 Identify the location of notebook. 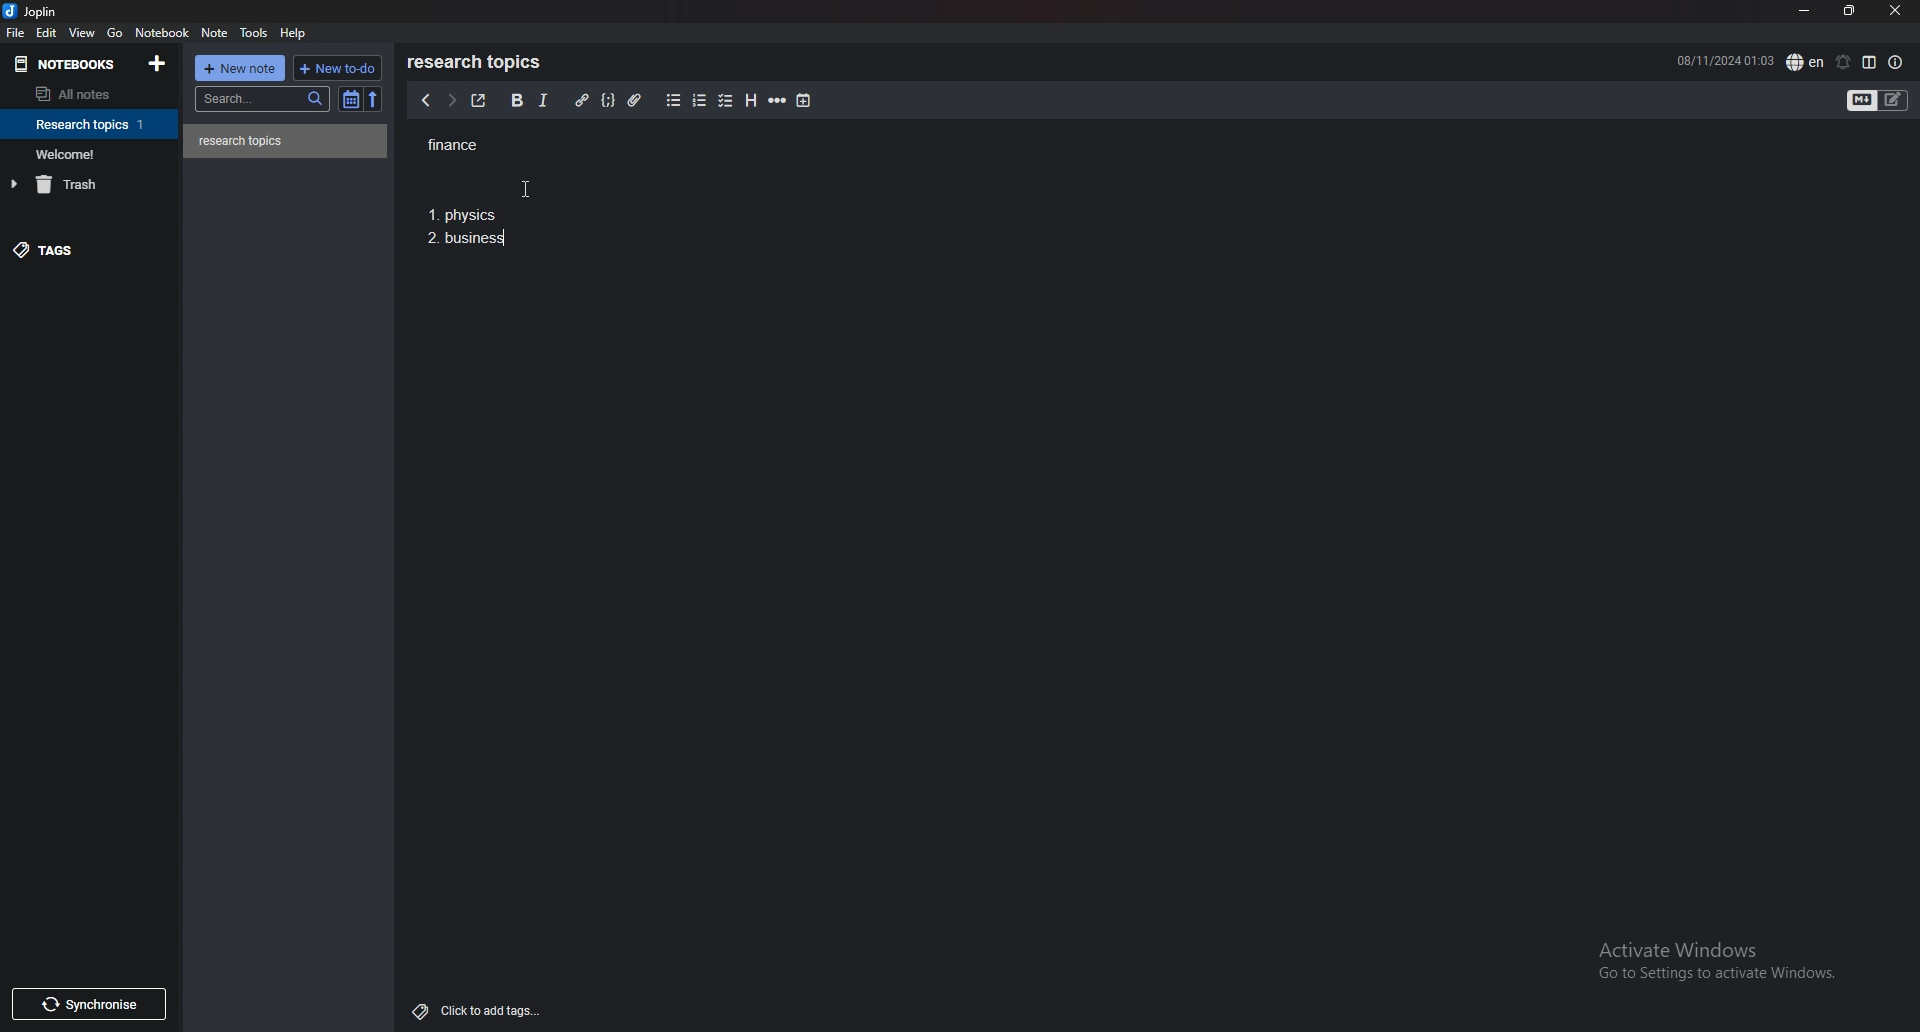
(92, 124).